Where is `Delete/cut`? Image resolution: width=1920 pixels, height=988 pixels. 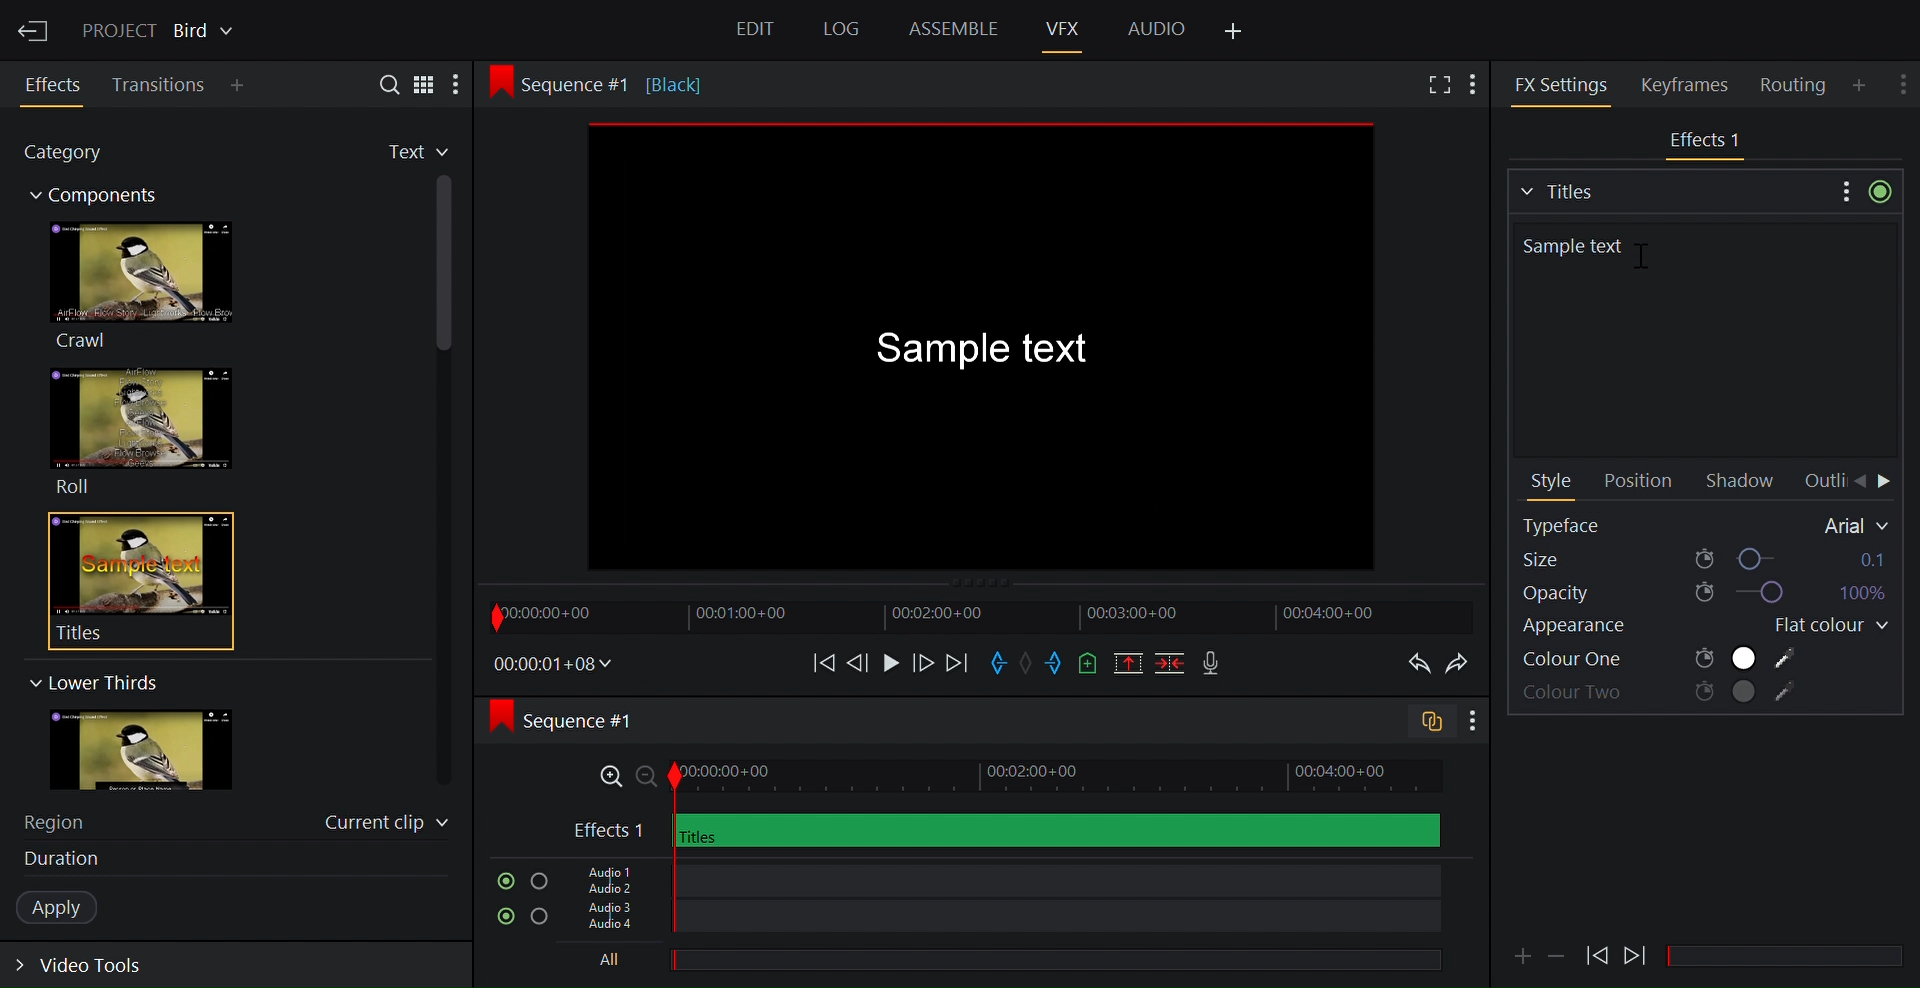
Delete/cut is located at coordinates (1172, 665).